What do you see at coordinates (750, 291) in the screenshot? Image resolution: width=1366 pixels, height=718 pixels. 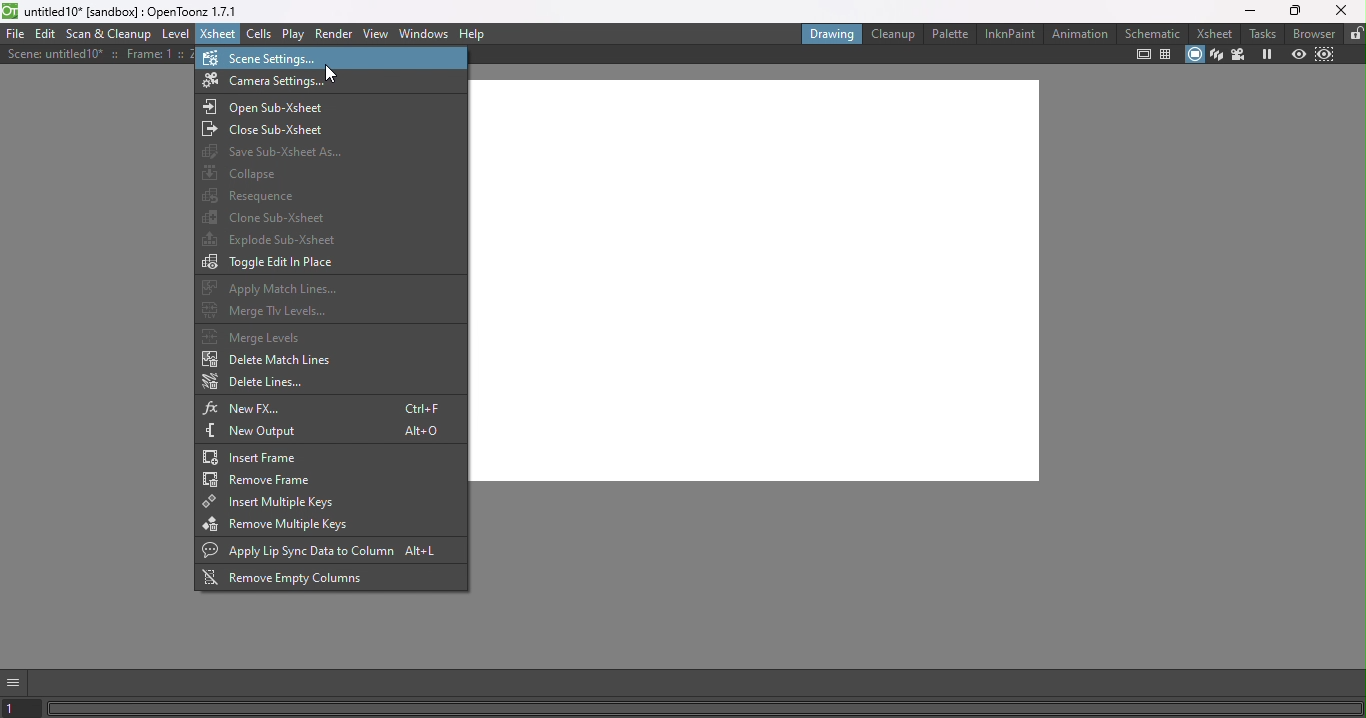 I see `Canvas` at bounding box center [750, 291].